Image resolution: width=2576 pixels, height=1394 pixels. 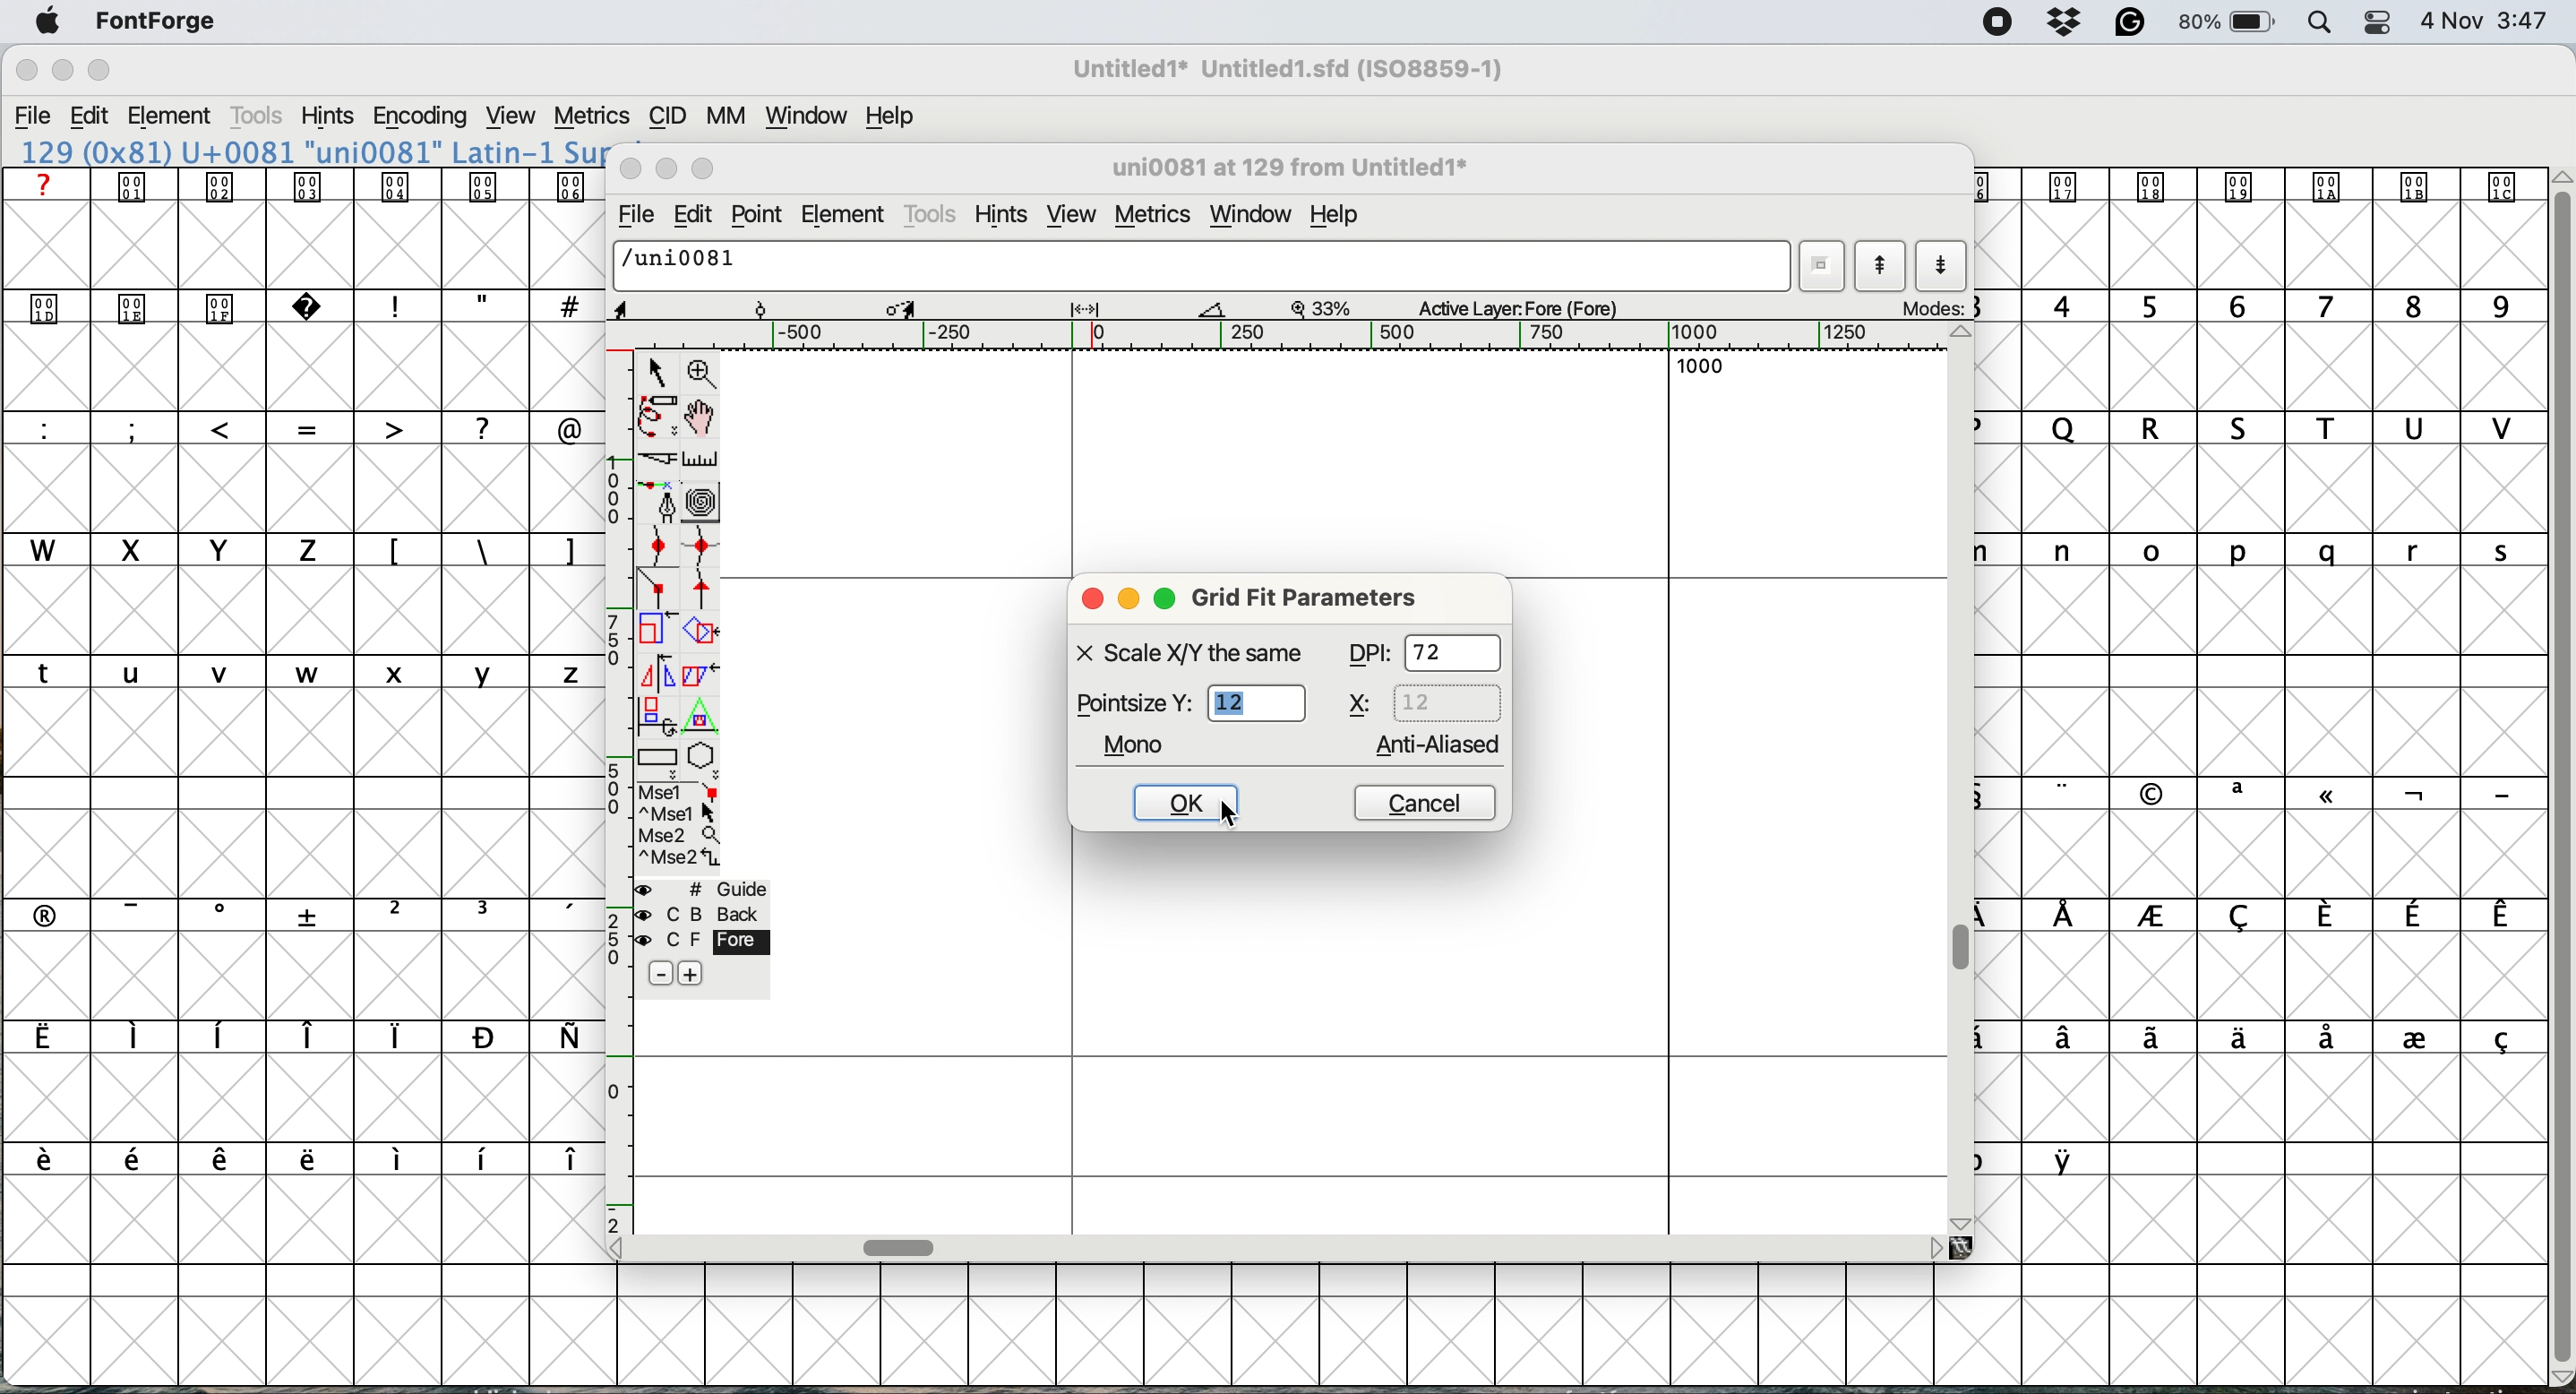 What do you see at coordinates (1162, 602) in the screenshot?
I see `maximise` at bounding box center [1162, 602].